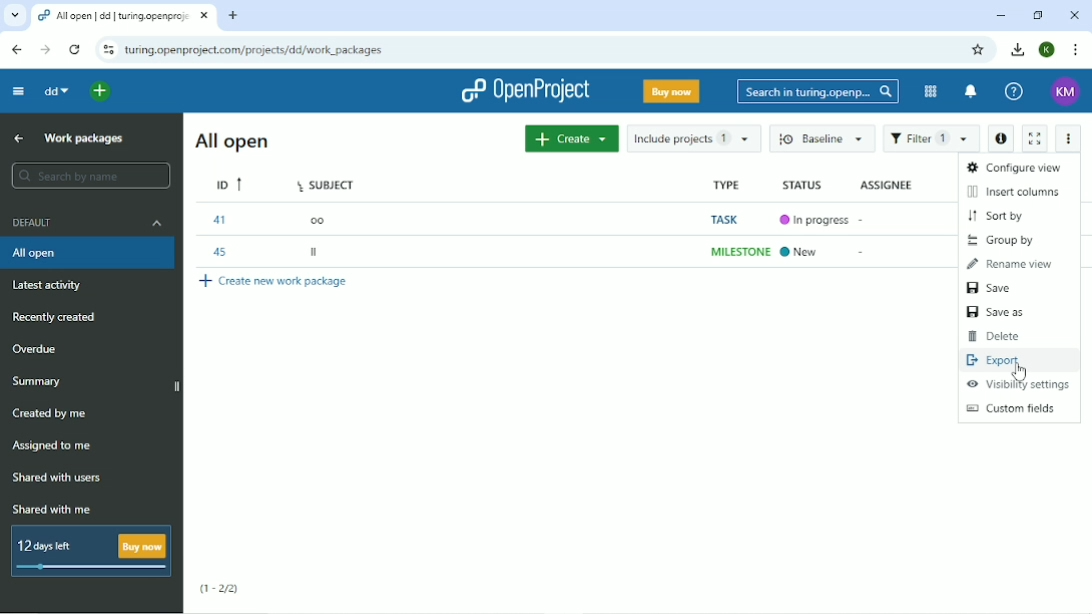  Describe the element at coordinates (999, 313) in the screenshot. I see `Save as` at that location.